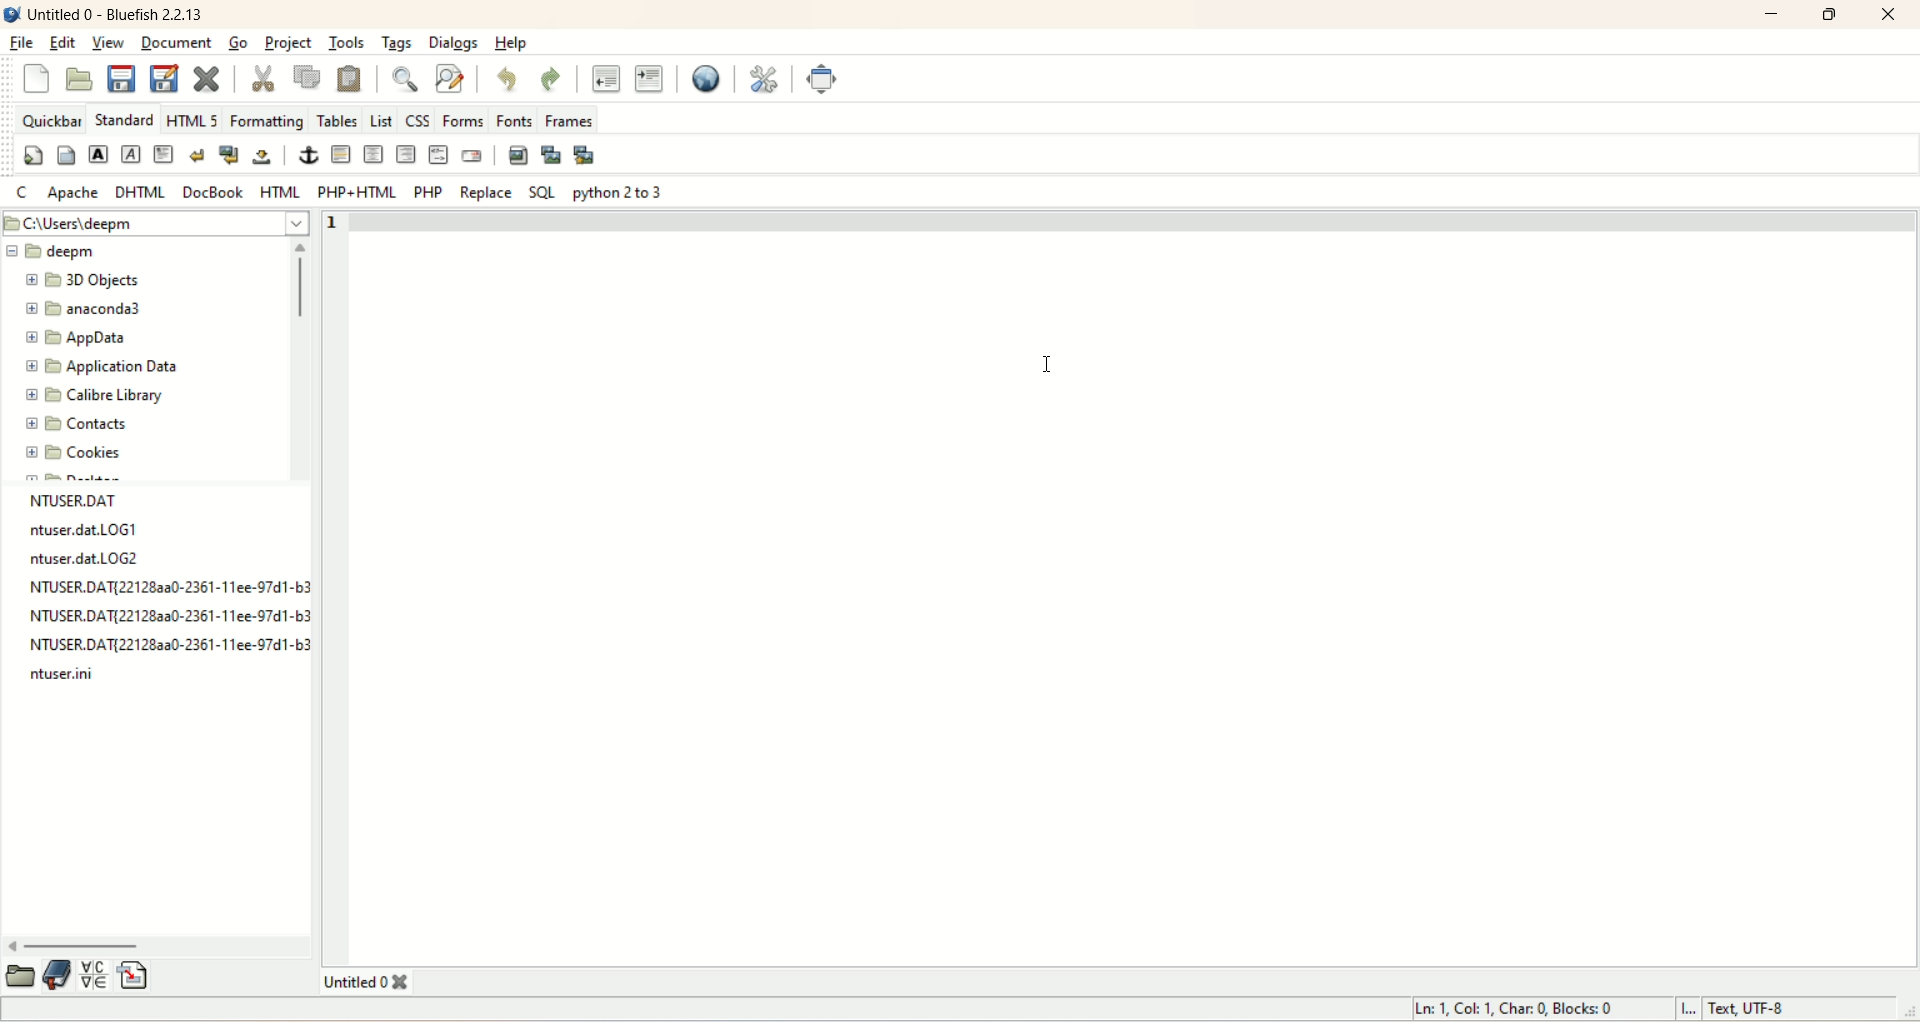 Image resolution: width=1920 pixels, height=1022 pixels. Describe the element at coordinates (1044, 364) in the screenshot. I see `Cursor` at that location.